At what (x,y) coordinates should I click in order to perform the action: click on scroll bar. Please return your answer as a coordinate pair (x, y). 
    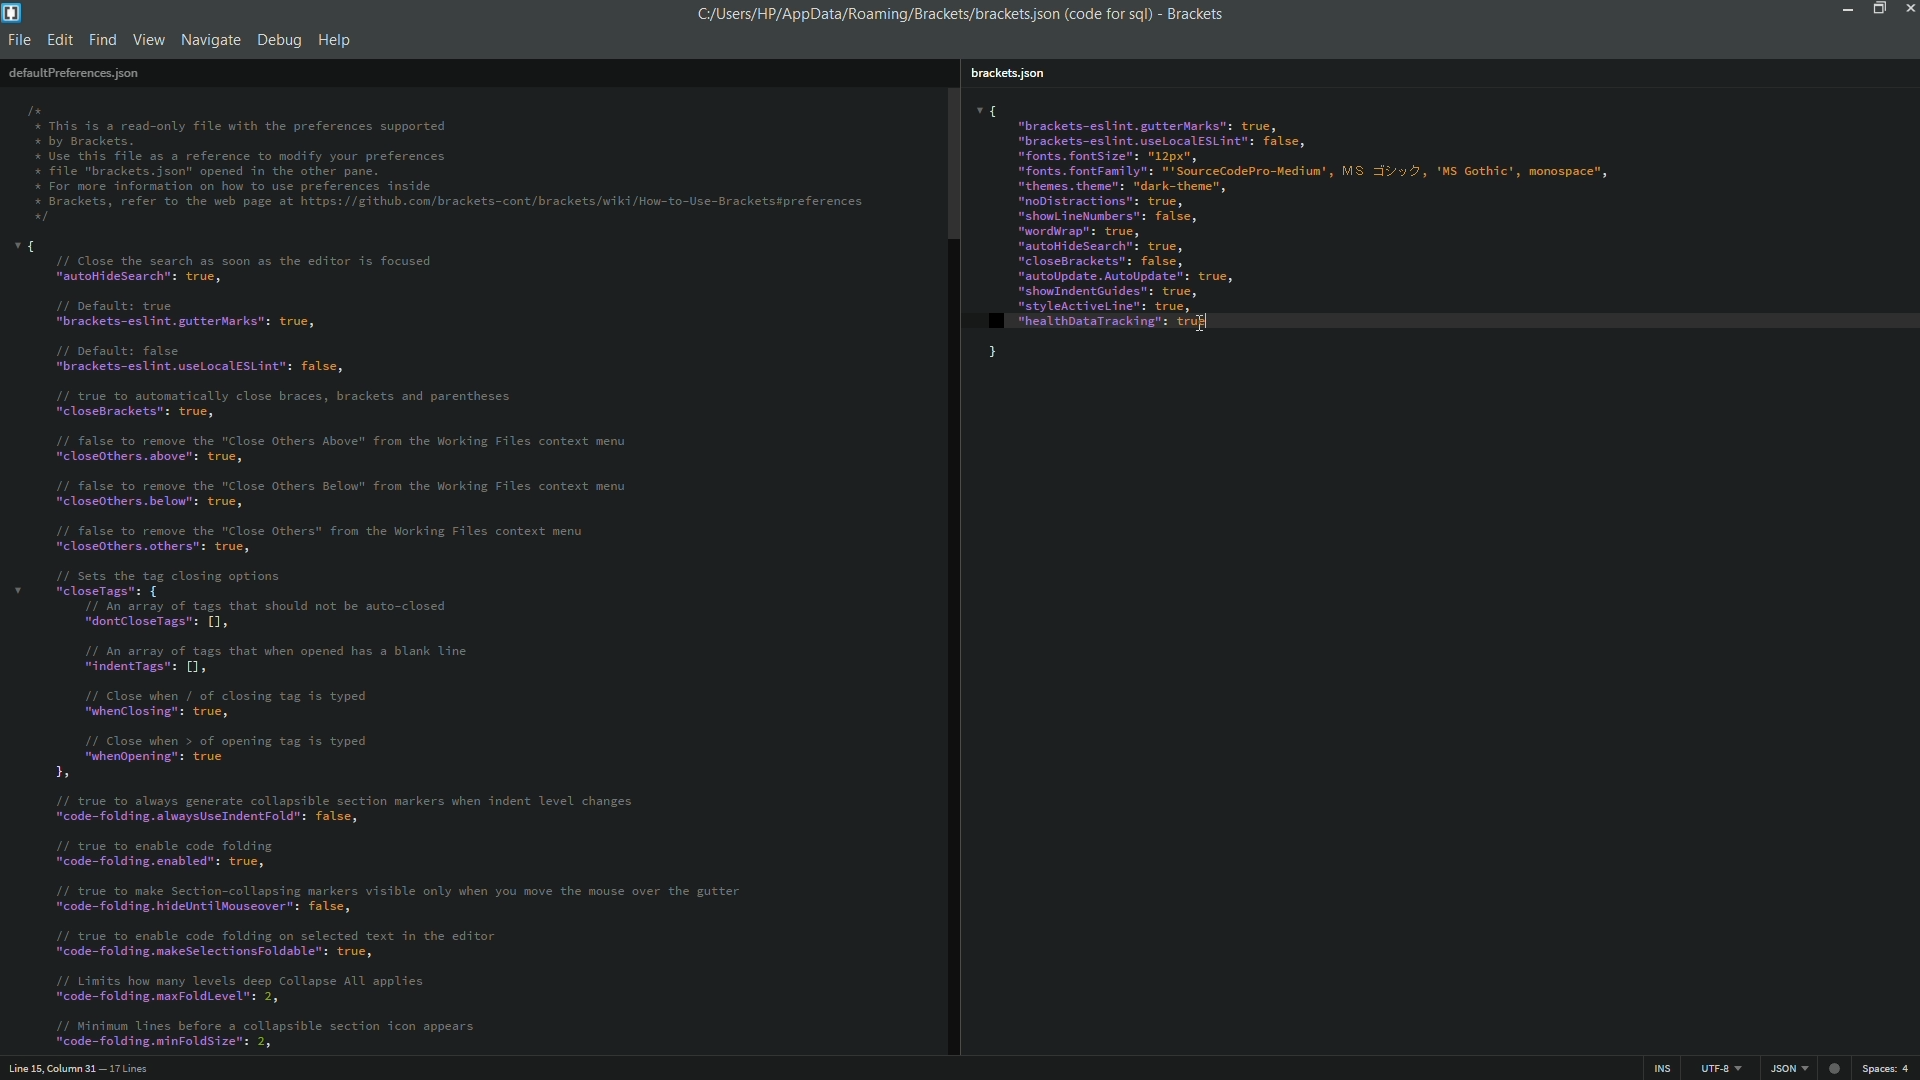
    Looking at the image, I should click on (952, 571).